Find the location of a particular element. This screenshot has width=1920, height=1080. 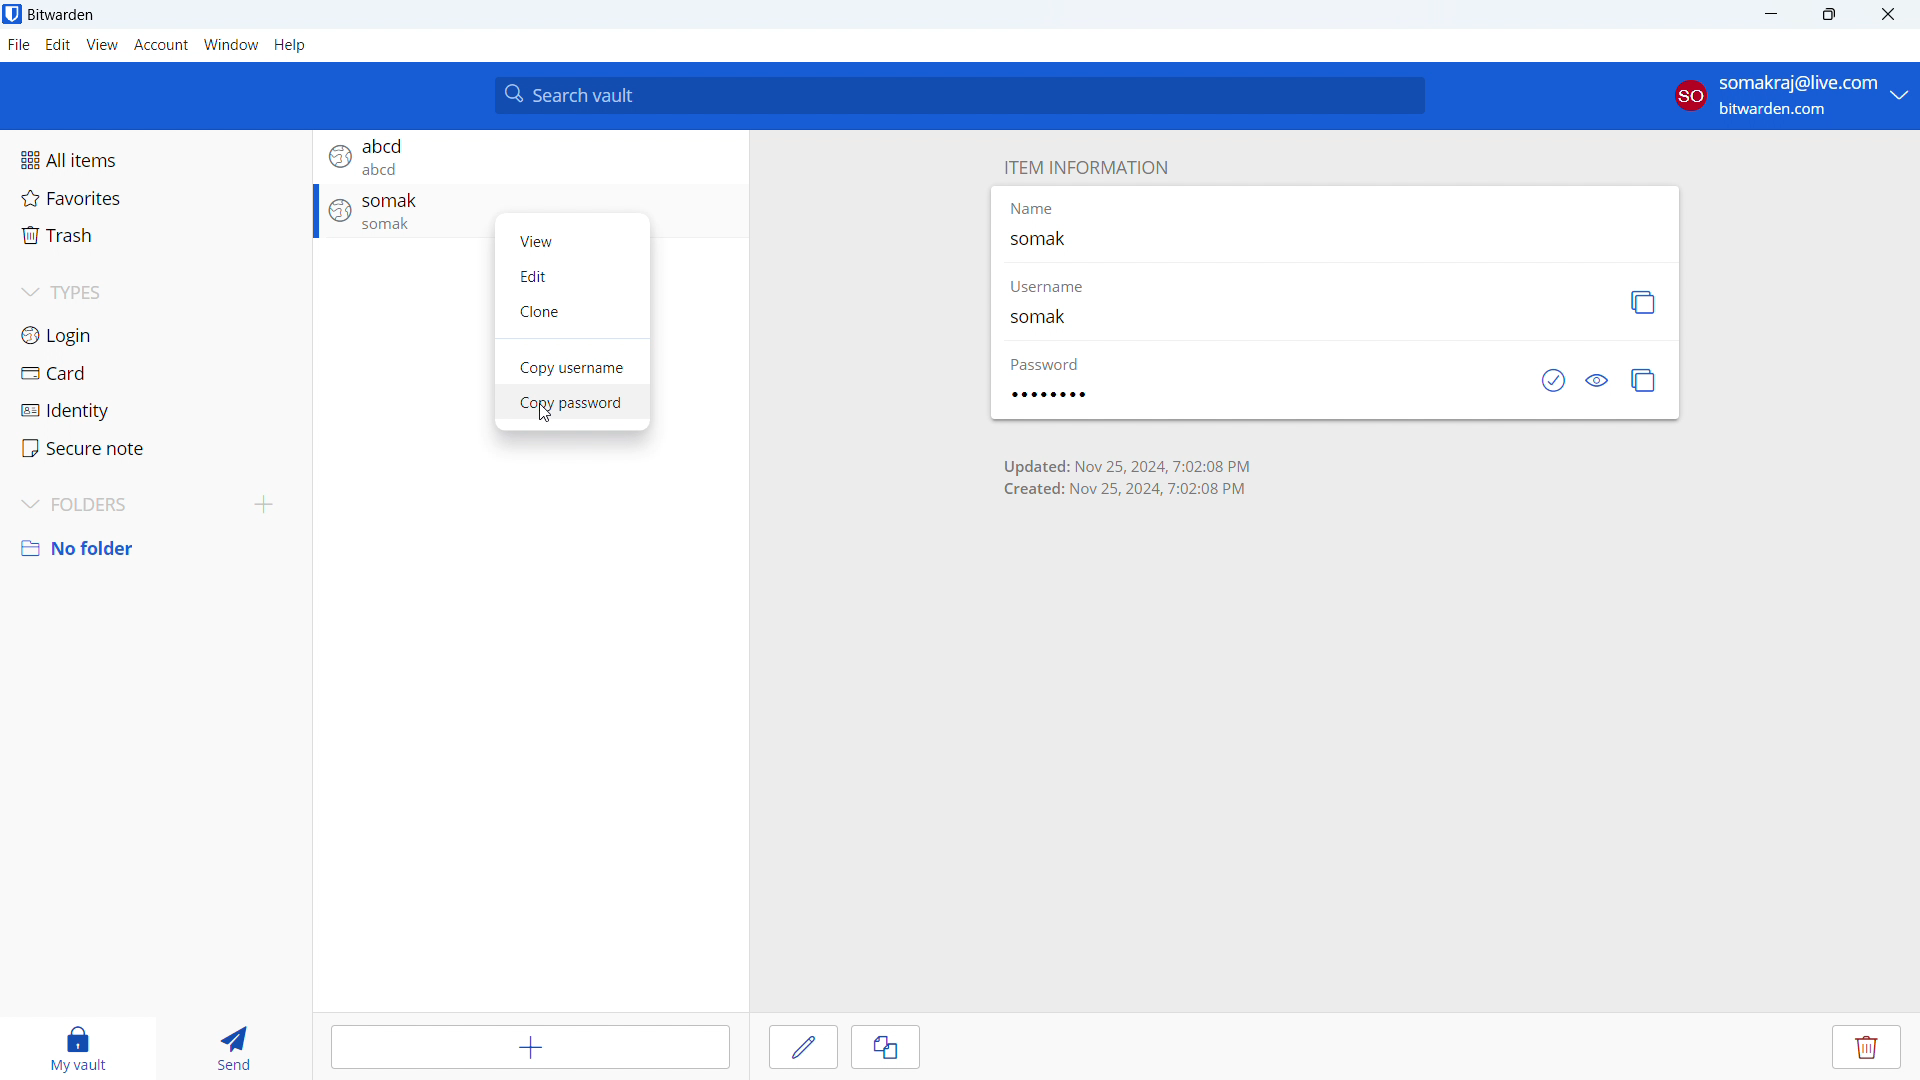

types is located at coordinates (155, 293).